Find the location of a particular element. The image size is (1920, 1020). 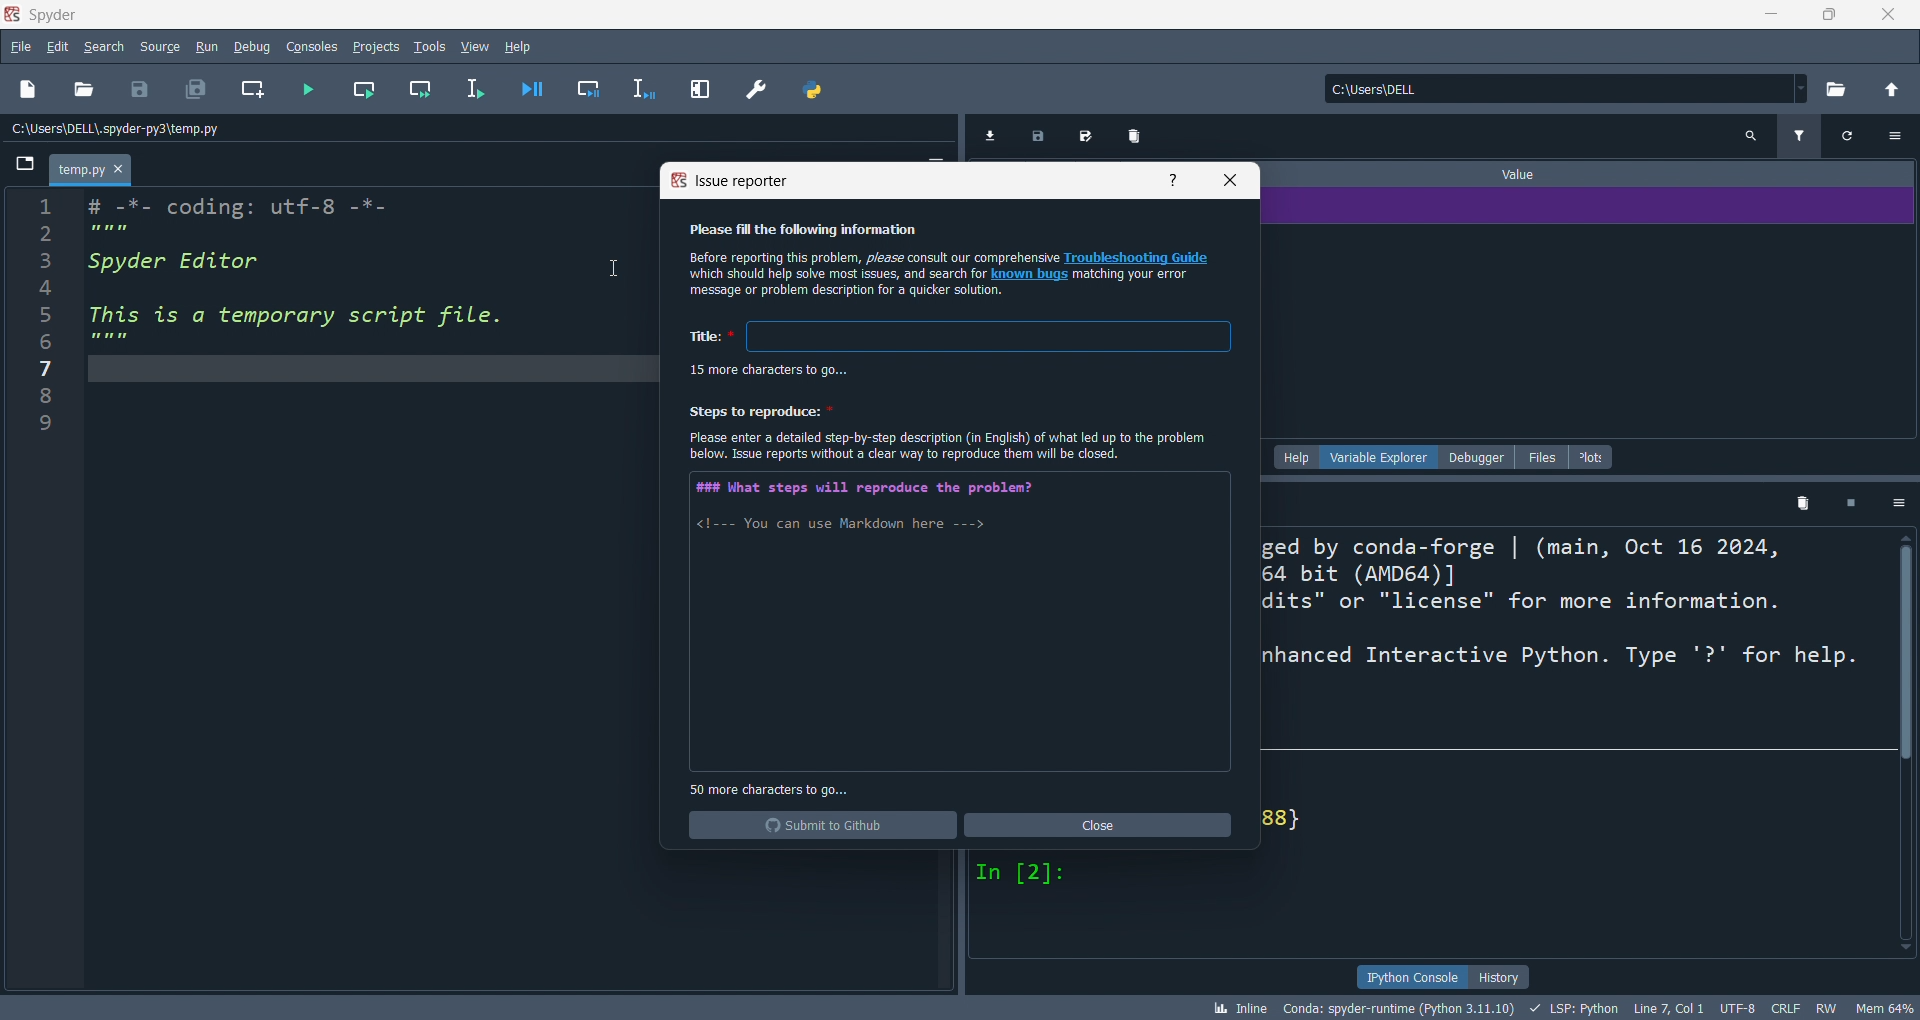

Title is located at coordinates (962, 336).